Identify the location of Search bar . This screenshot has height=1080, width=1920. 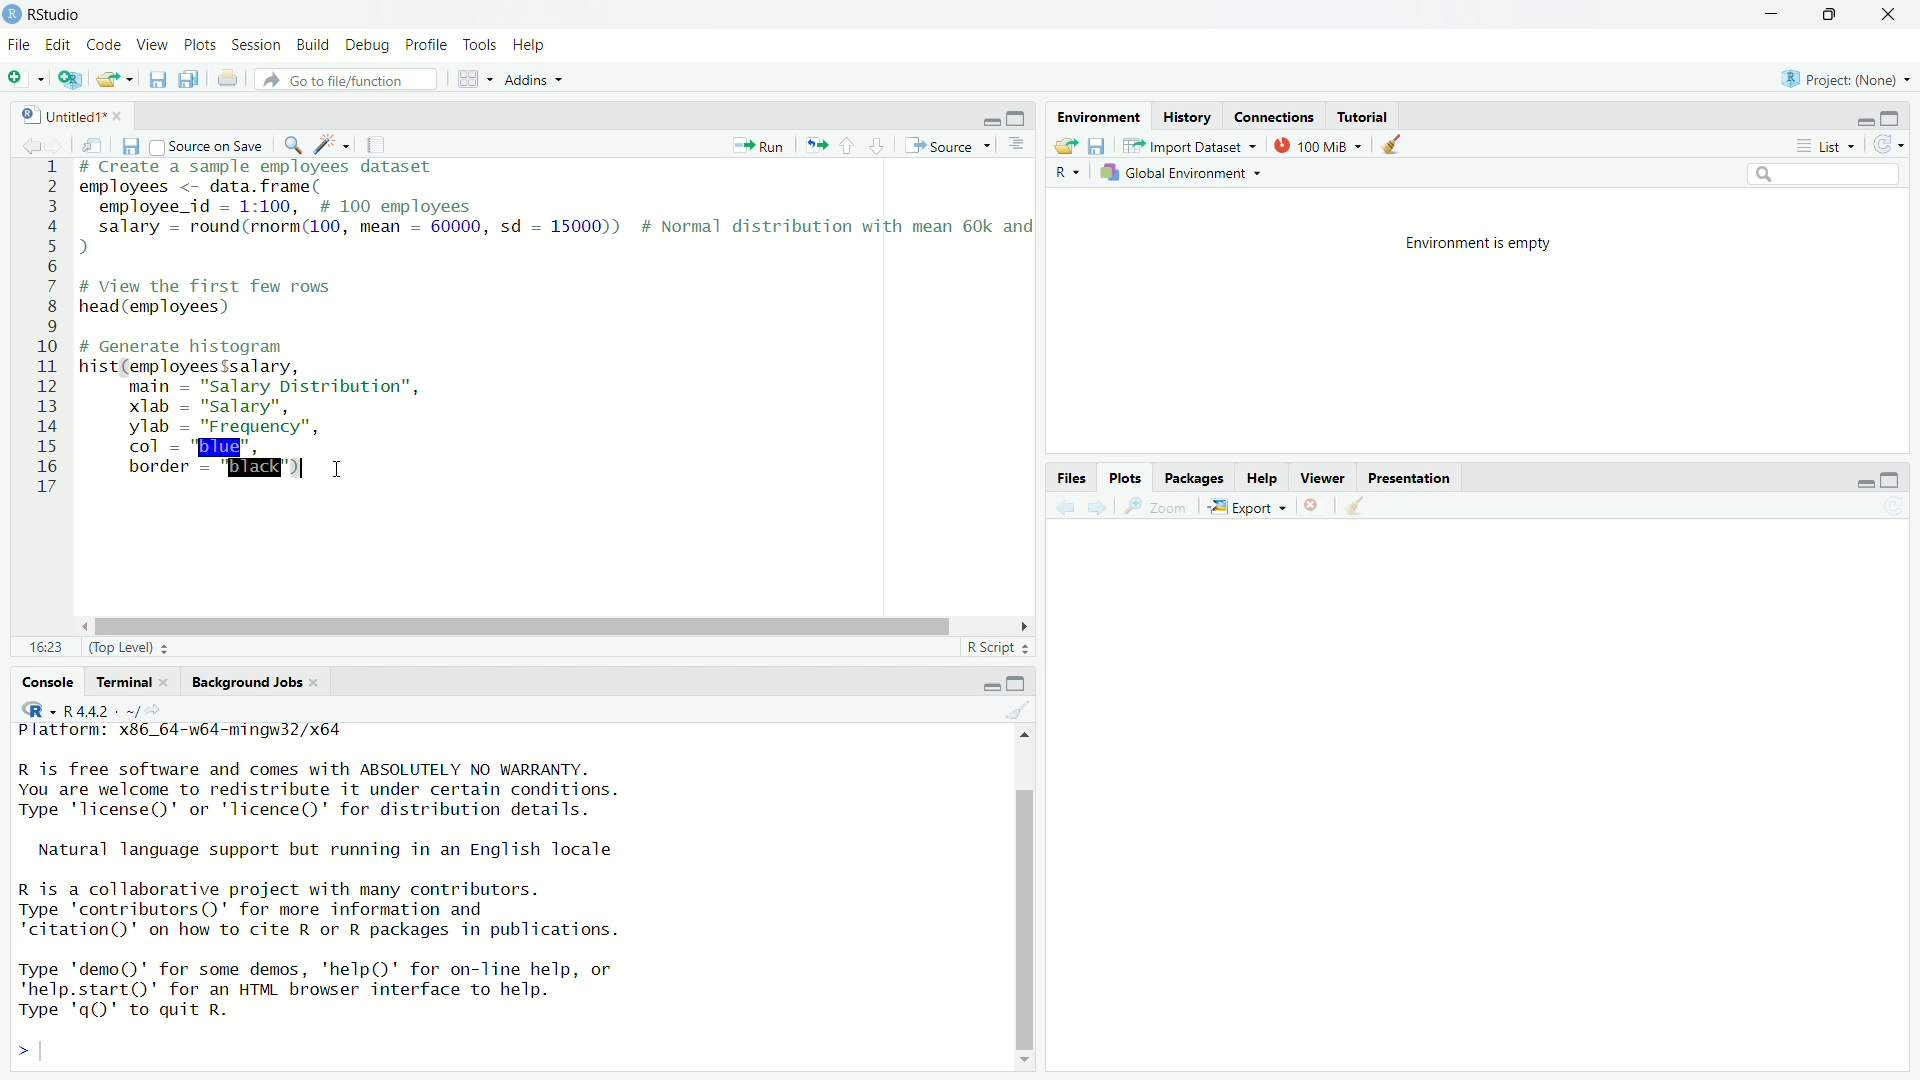
(1823, 174).